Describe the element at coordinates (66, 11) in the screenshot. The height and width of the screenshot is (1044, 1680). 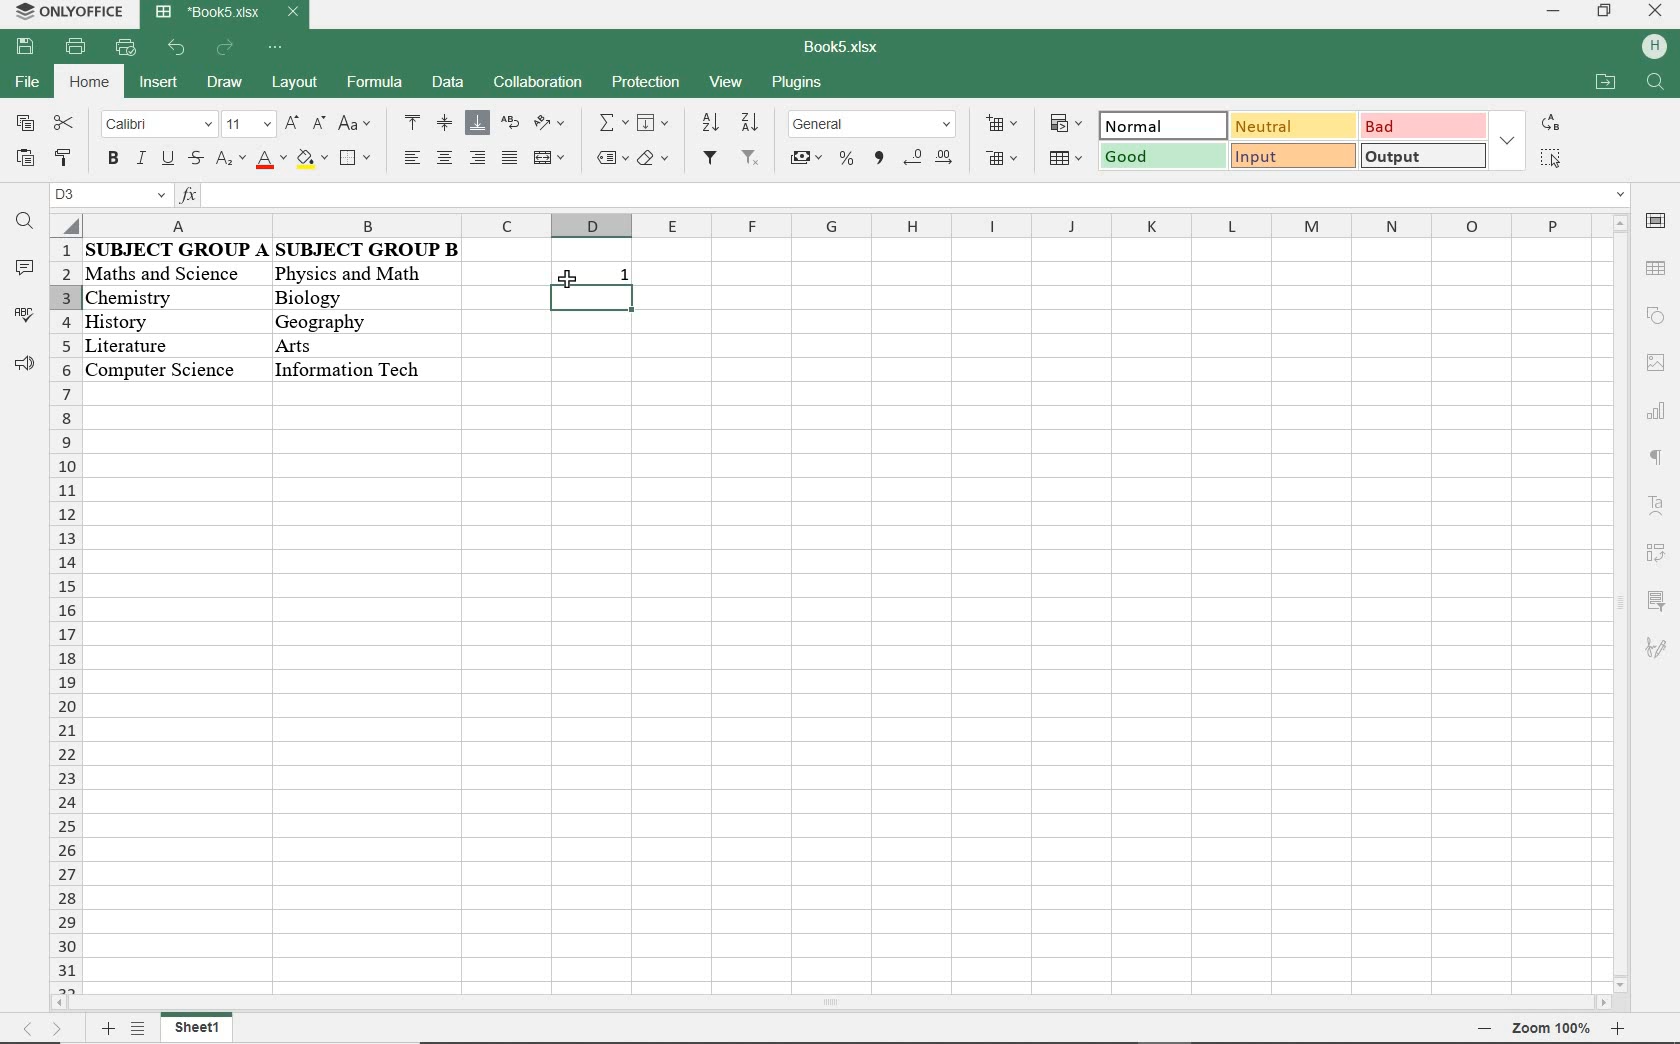
I see `system name` at that location.